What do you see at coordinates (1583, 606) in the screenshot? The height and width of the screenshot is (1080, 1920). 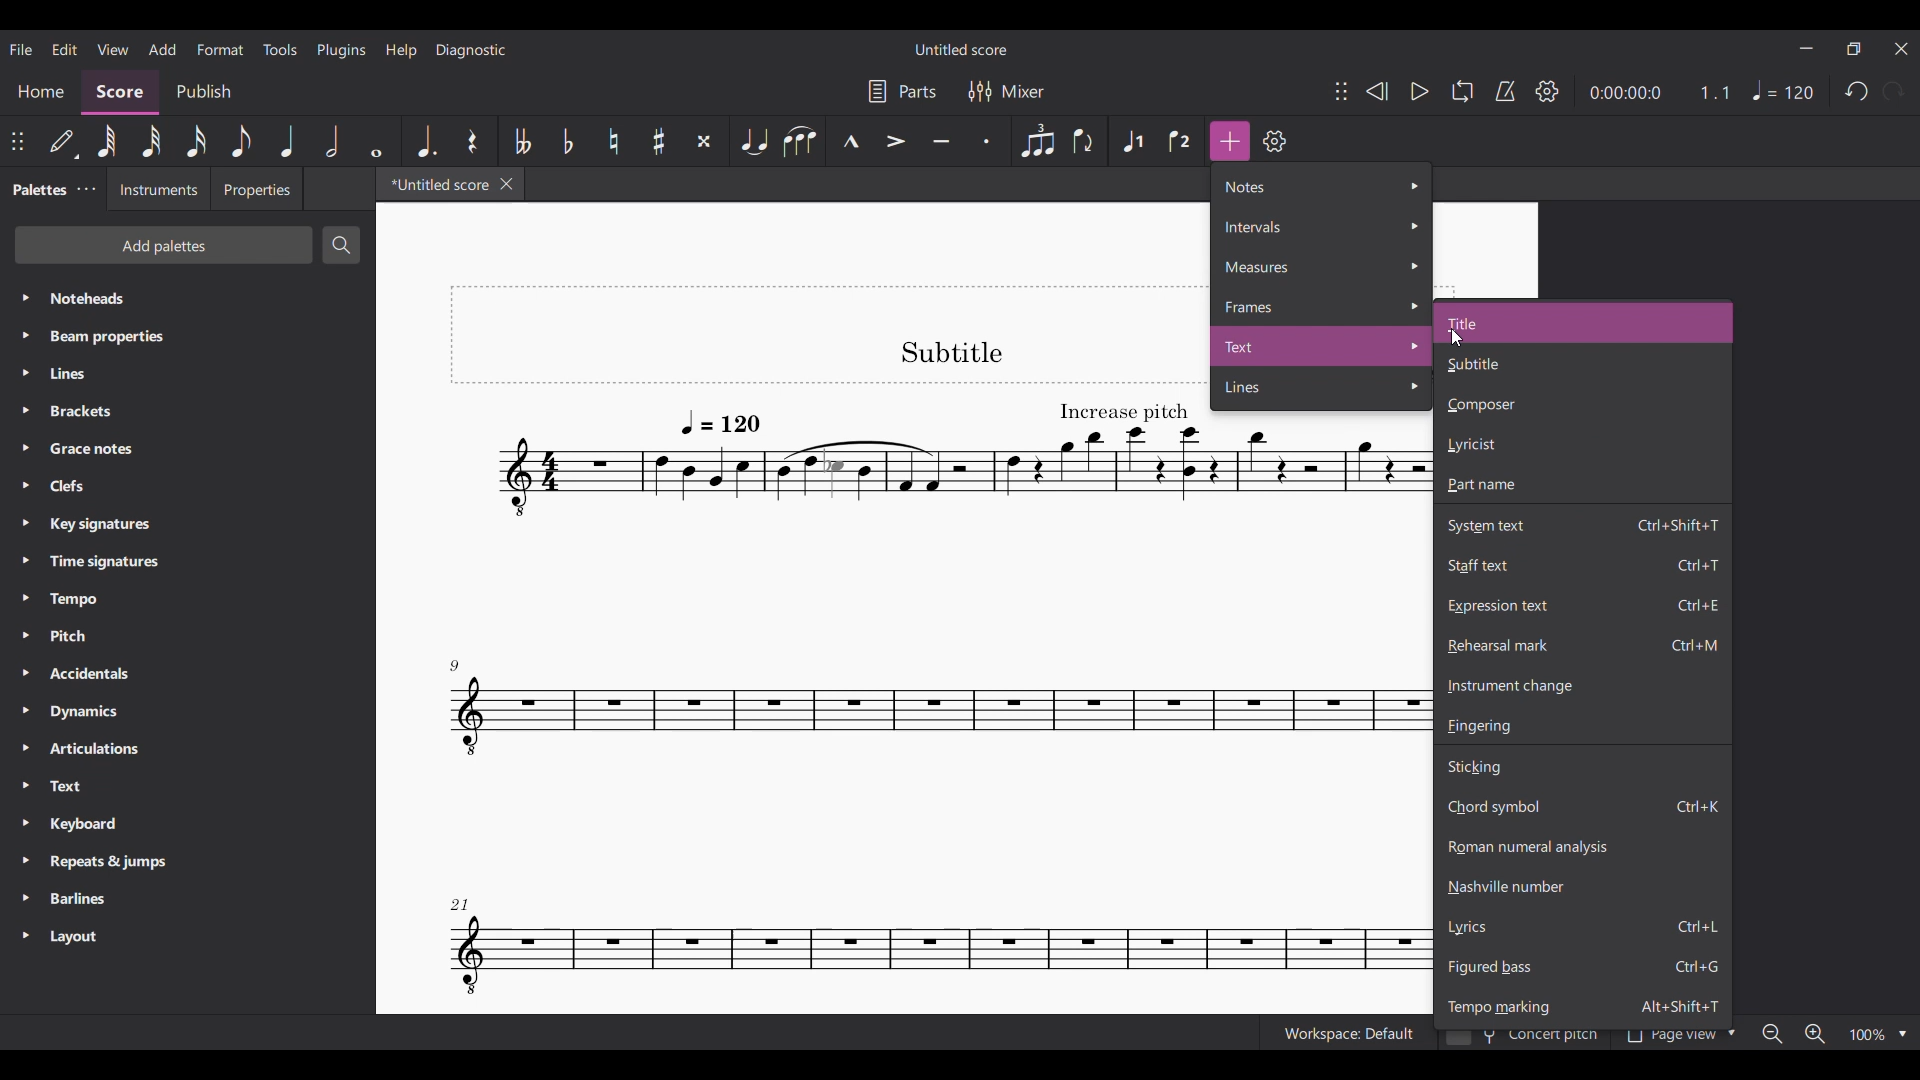 I see `Expression text` at bounding box center [1583, 606].